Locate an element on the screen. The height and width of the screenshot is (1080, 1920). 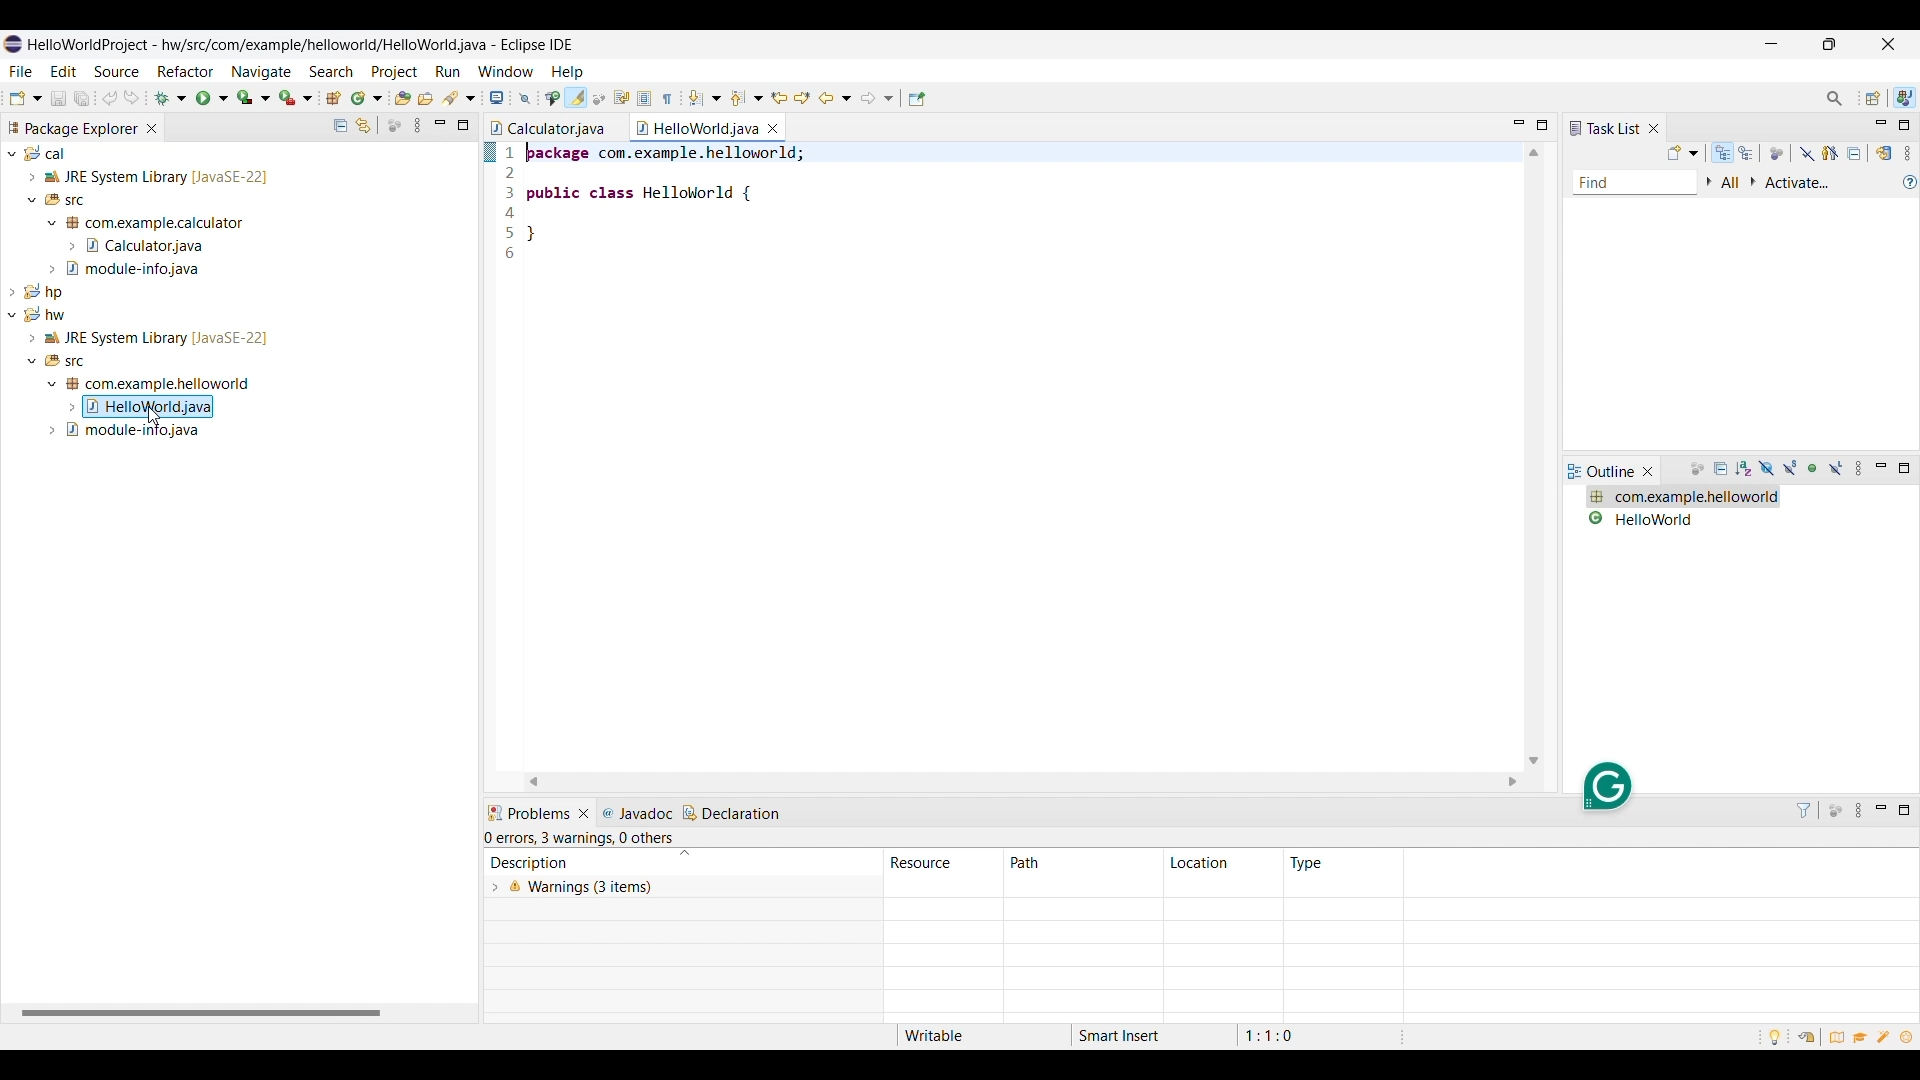
outline is located at coordinates (1602, 472).